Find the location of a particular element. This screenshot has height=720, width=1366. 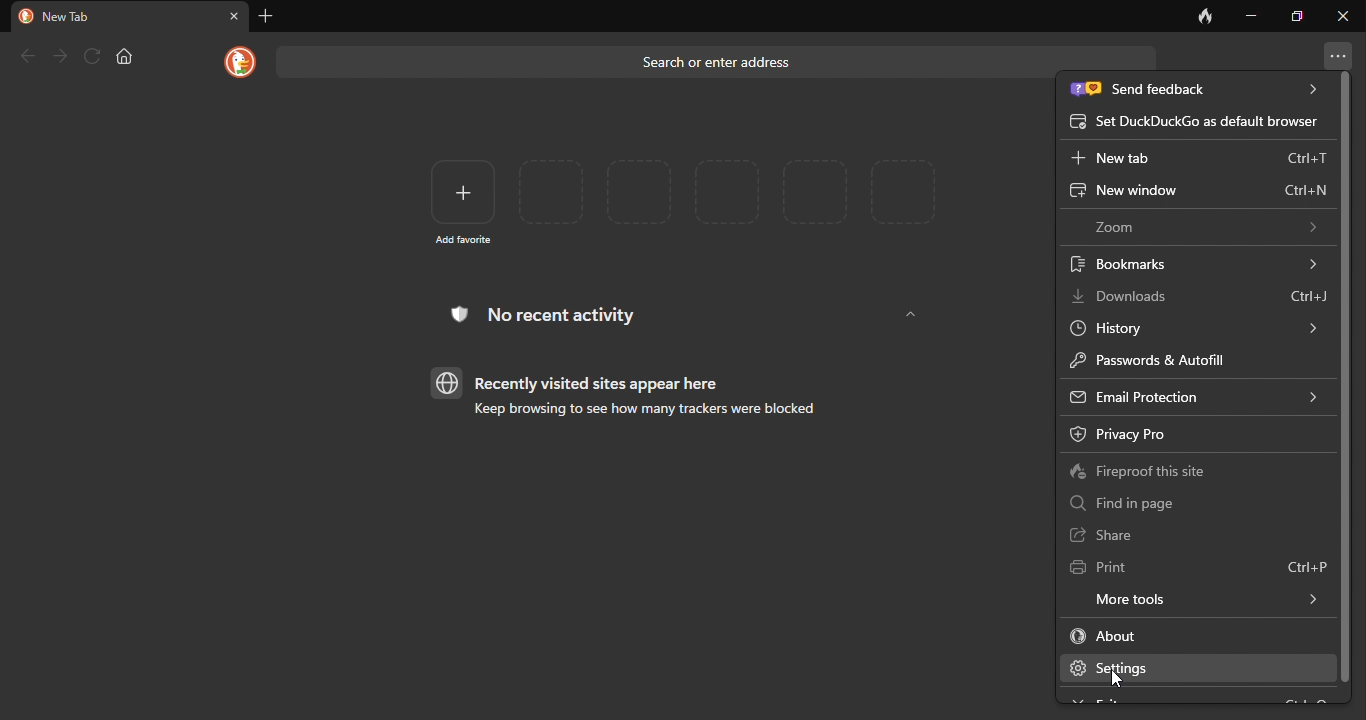

about is located at coordinates (1139, 635).